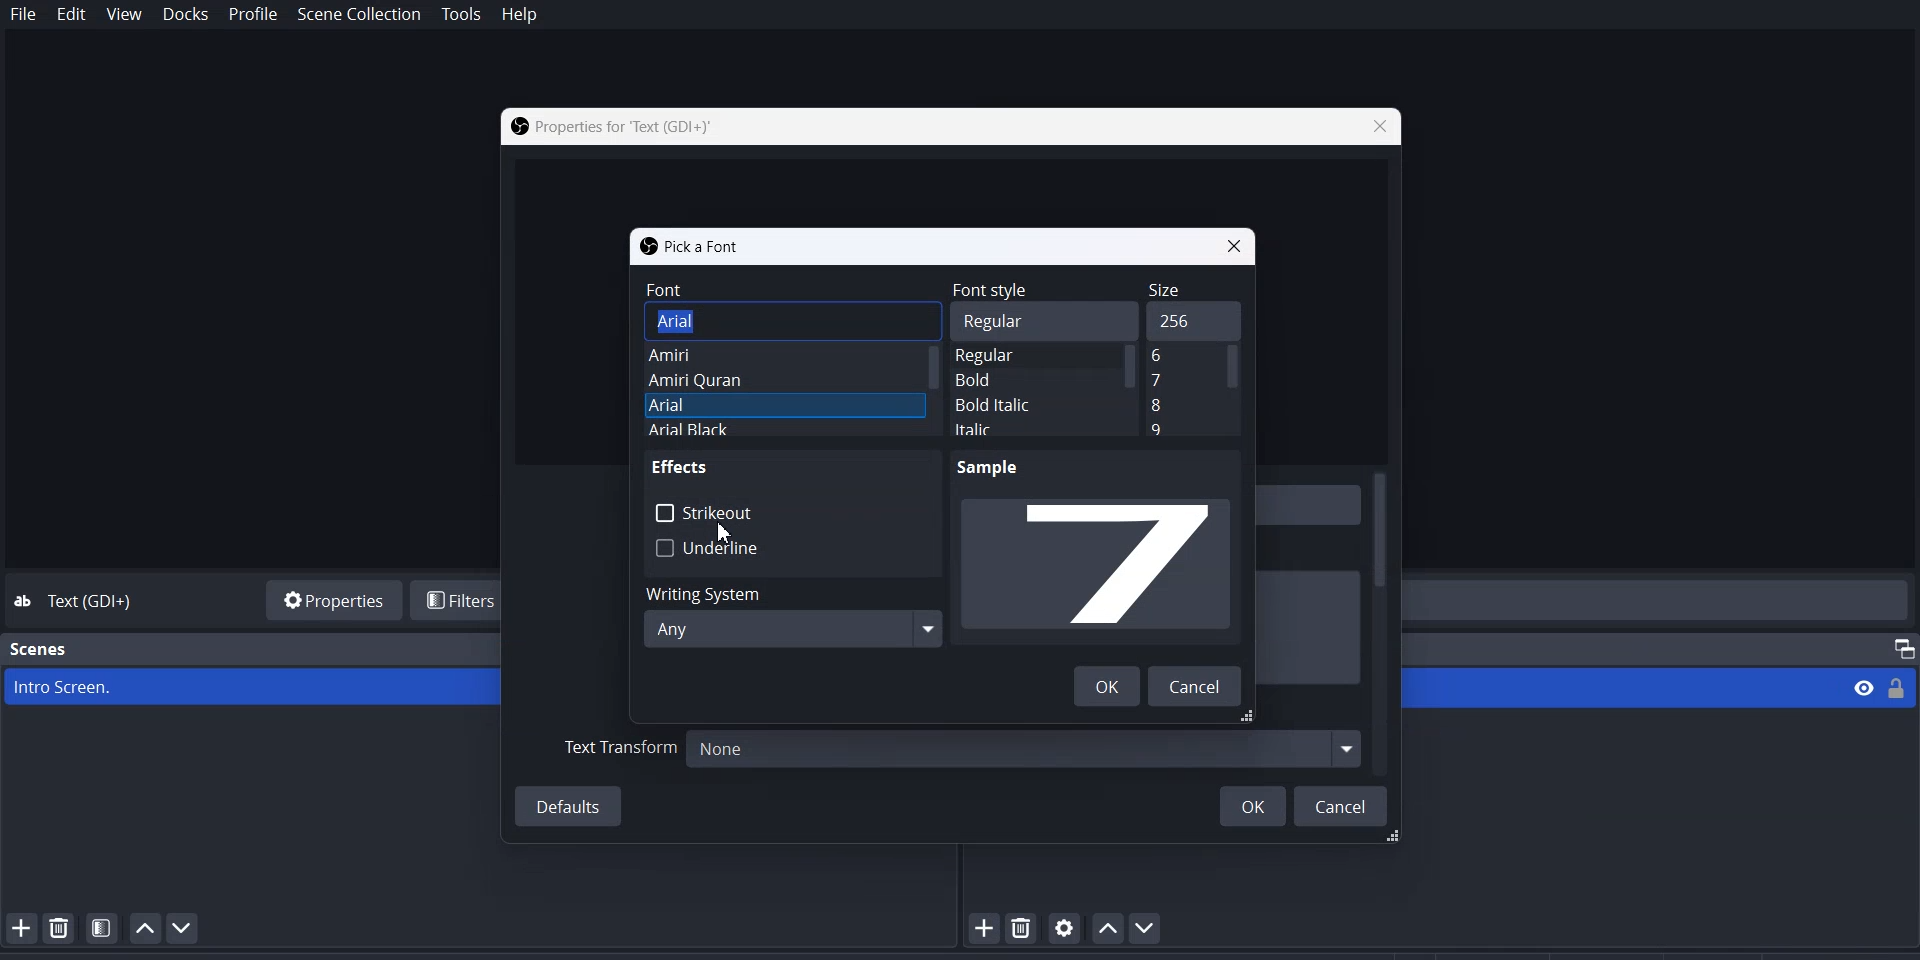  I want to click on Pick a font, so click(690, 245).